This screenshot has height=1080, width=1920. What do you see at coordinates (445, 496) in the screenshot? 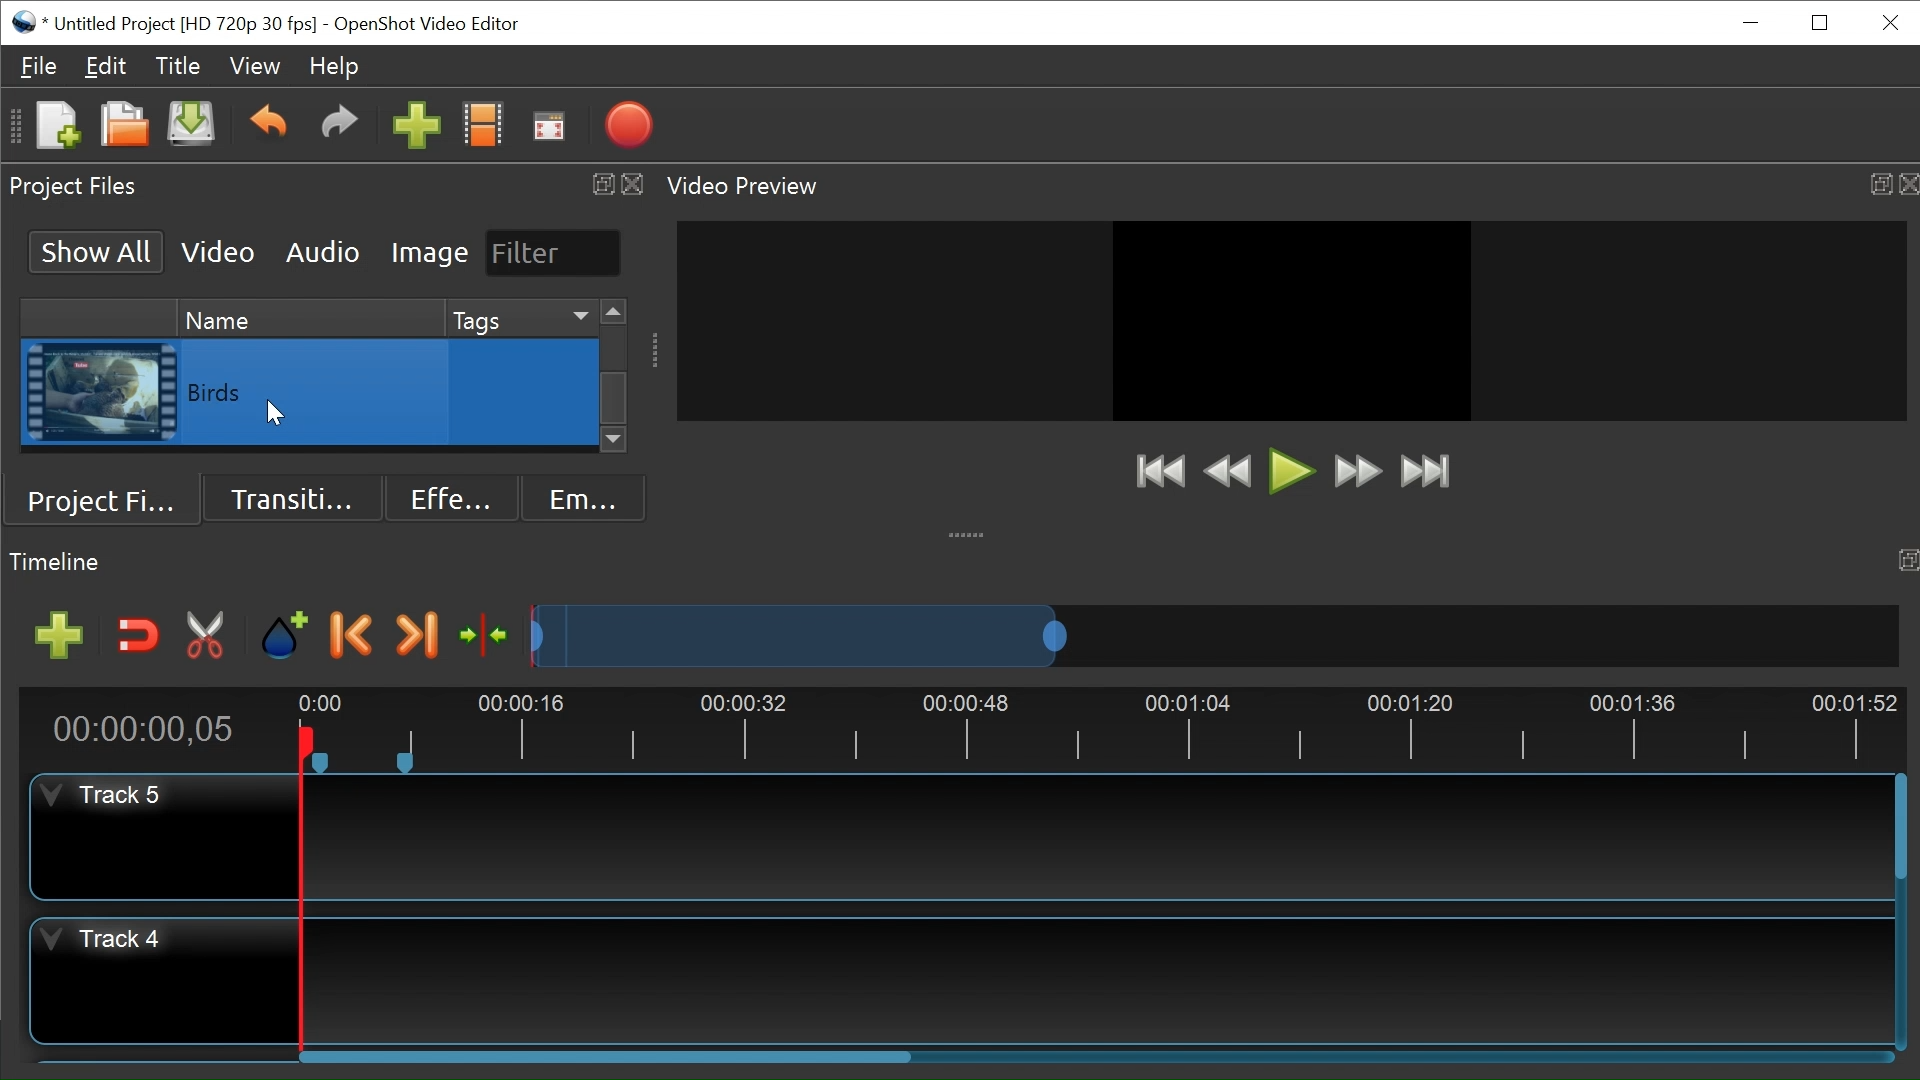
I see `Effects` at bounding box center [445, 496].